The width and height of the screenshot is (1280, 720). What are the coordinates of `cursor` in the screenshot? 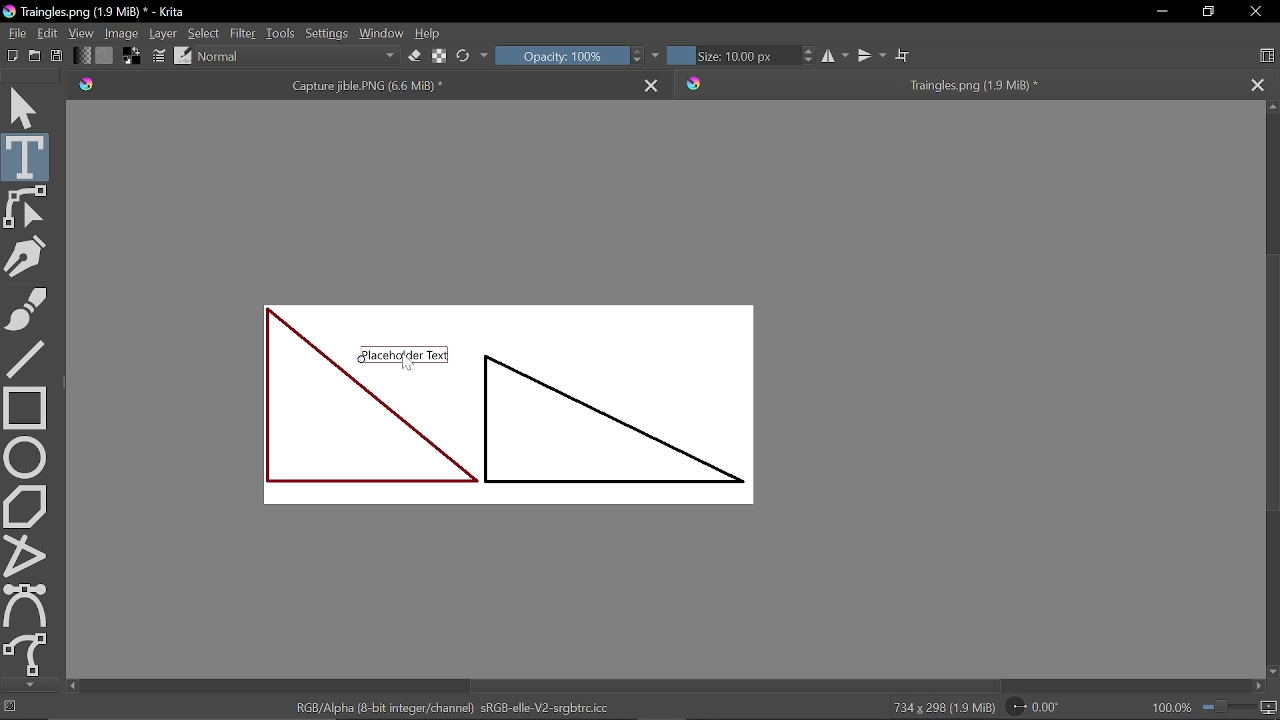 It's located at (407, 361).